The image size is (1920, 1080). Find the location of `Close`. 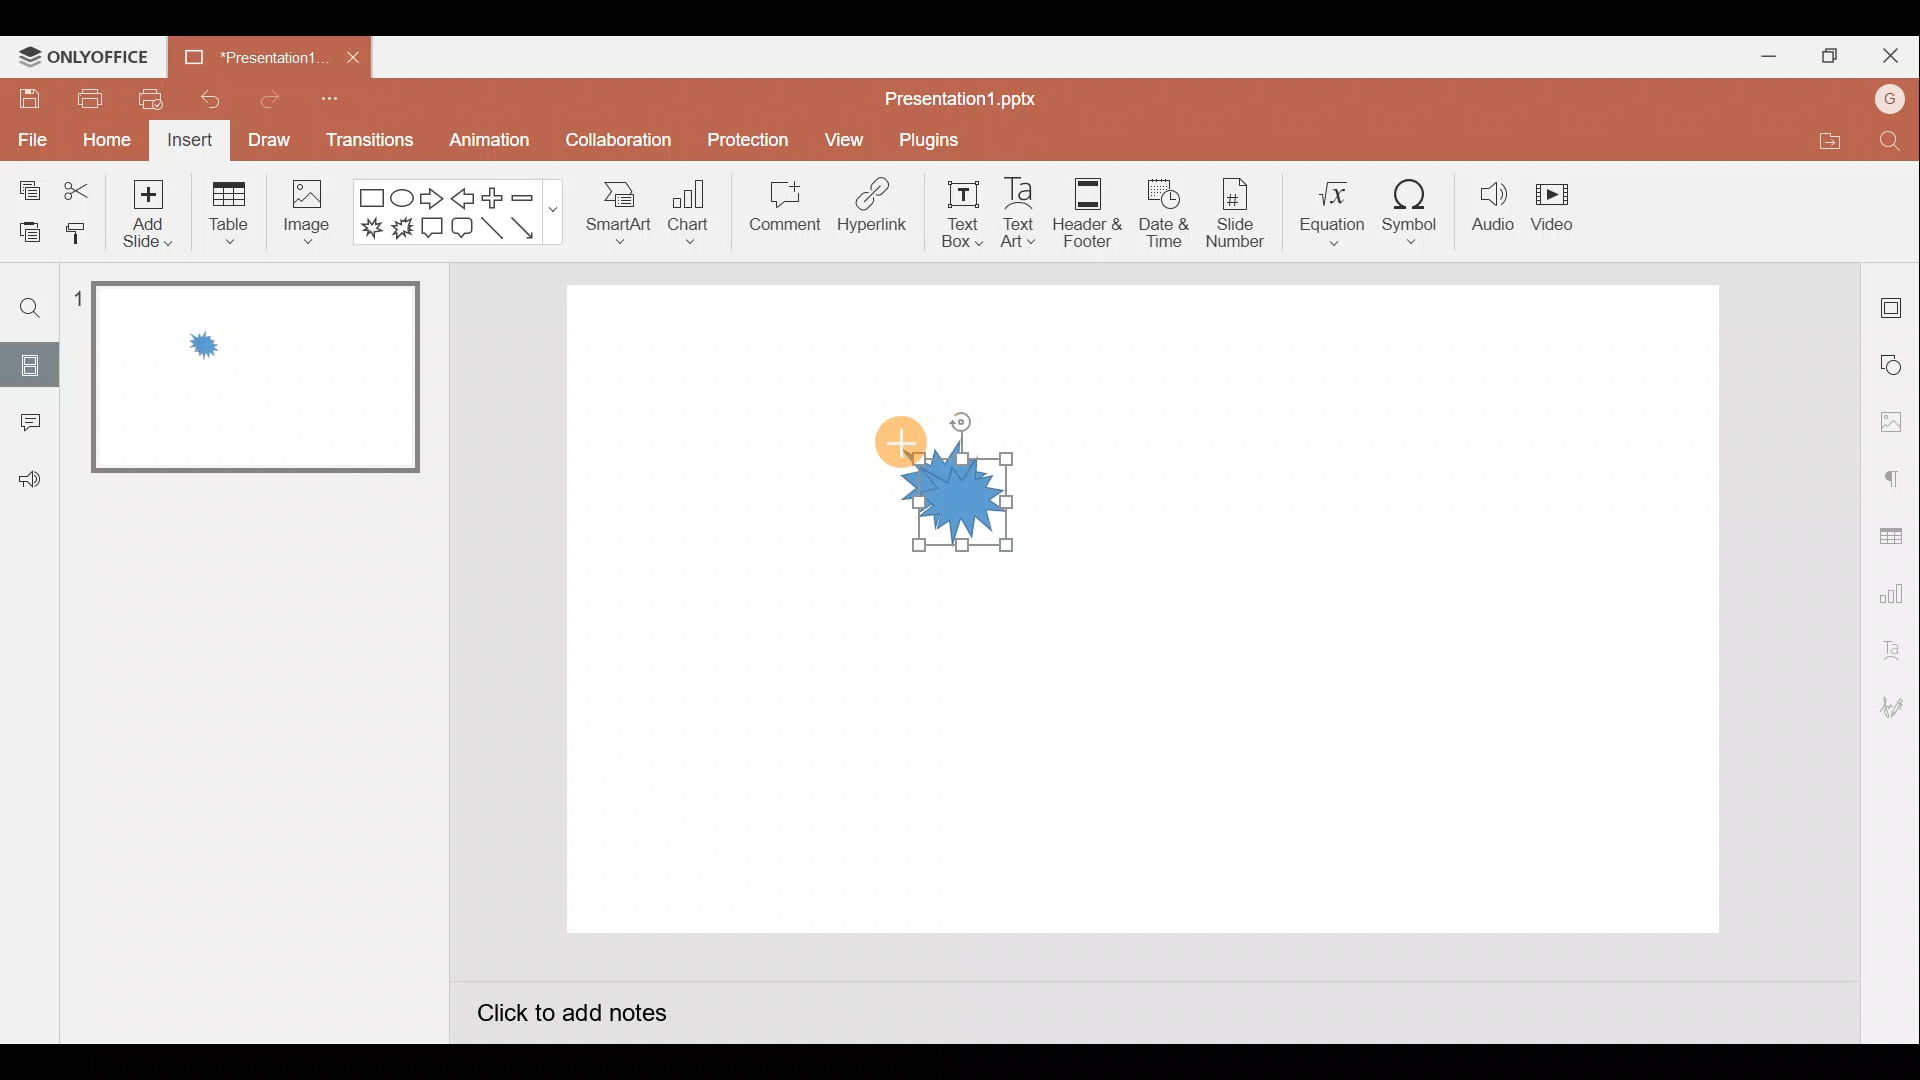

Close is located at coordinates (1890, 49).